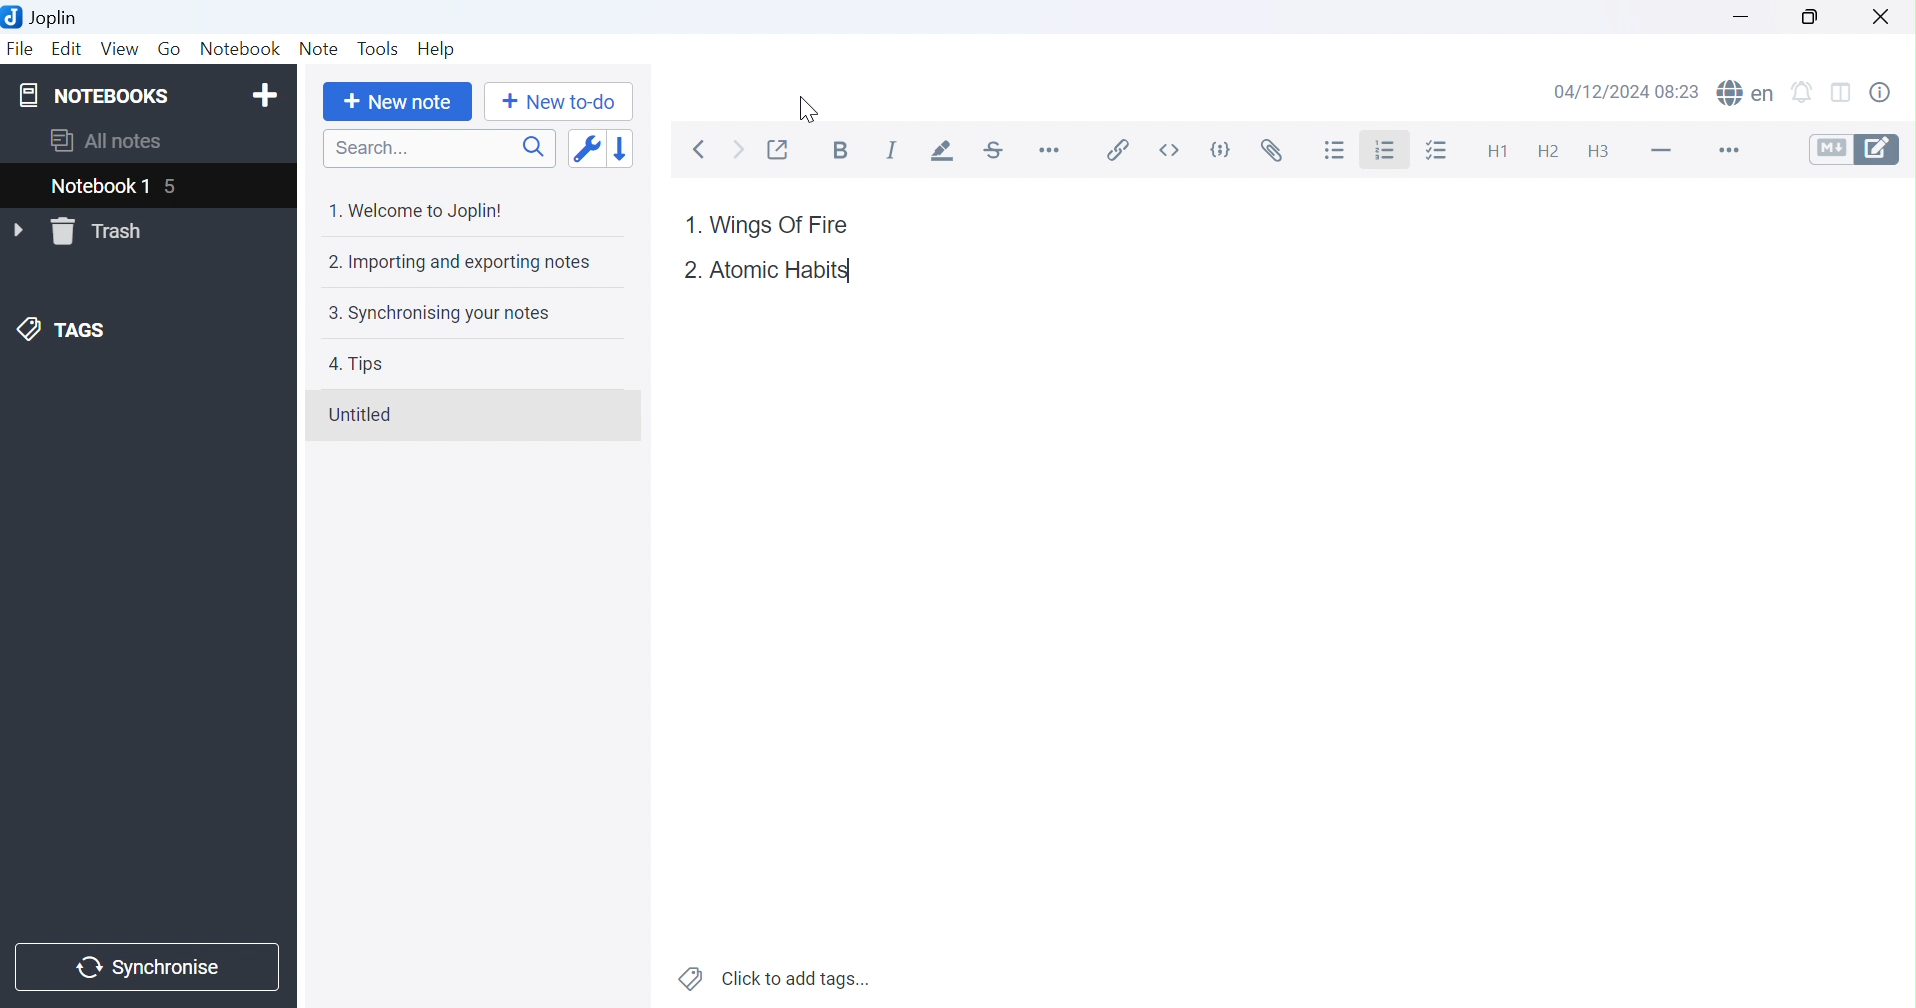  Describe the element at coordinates (64, 331) in the screenshot. I see `TAGS` at that location.